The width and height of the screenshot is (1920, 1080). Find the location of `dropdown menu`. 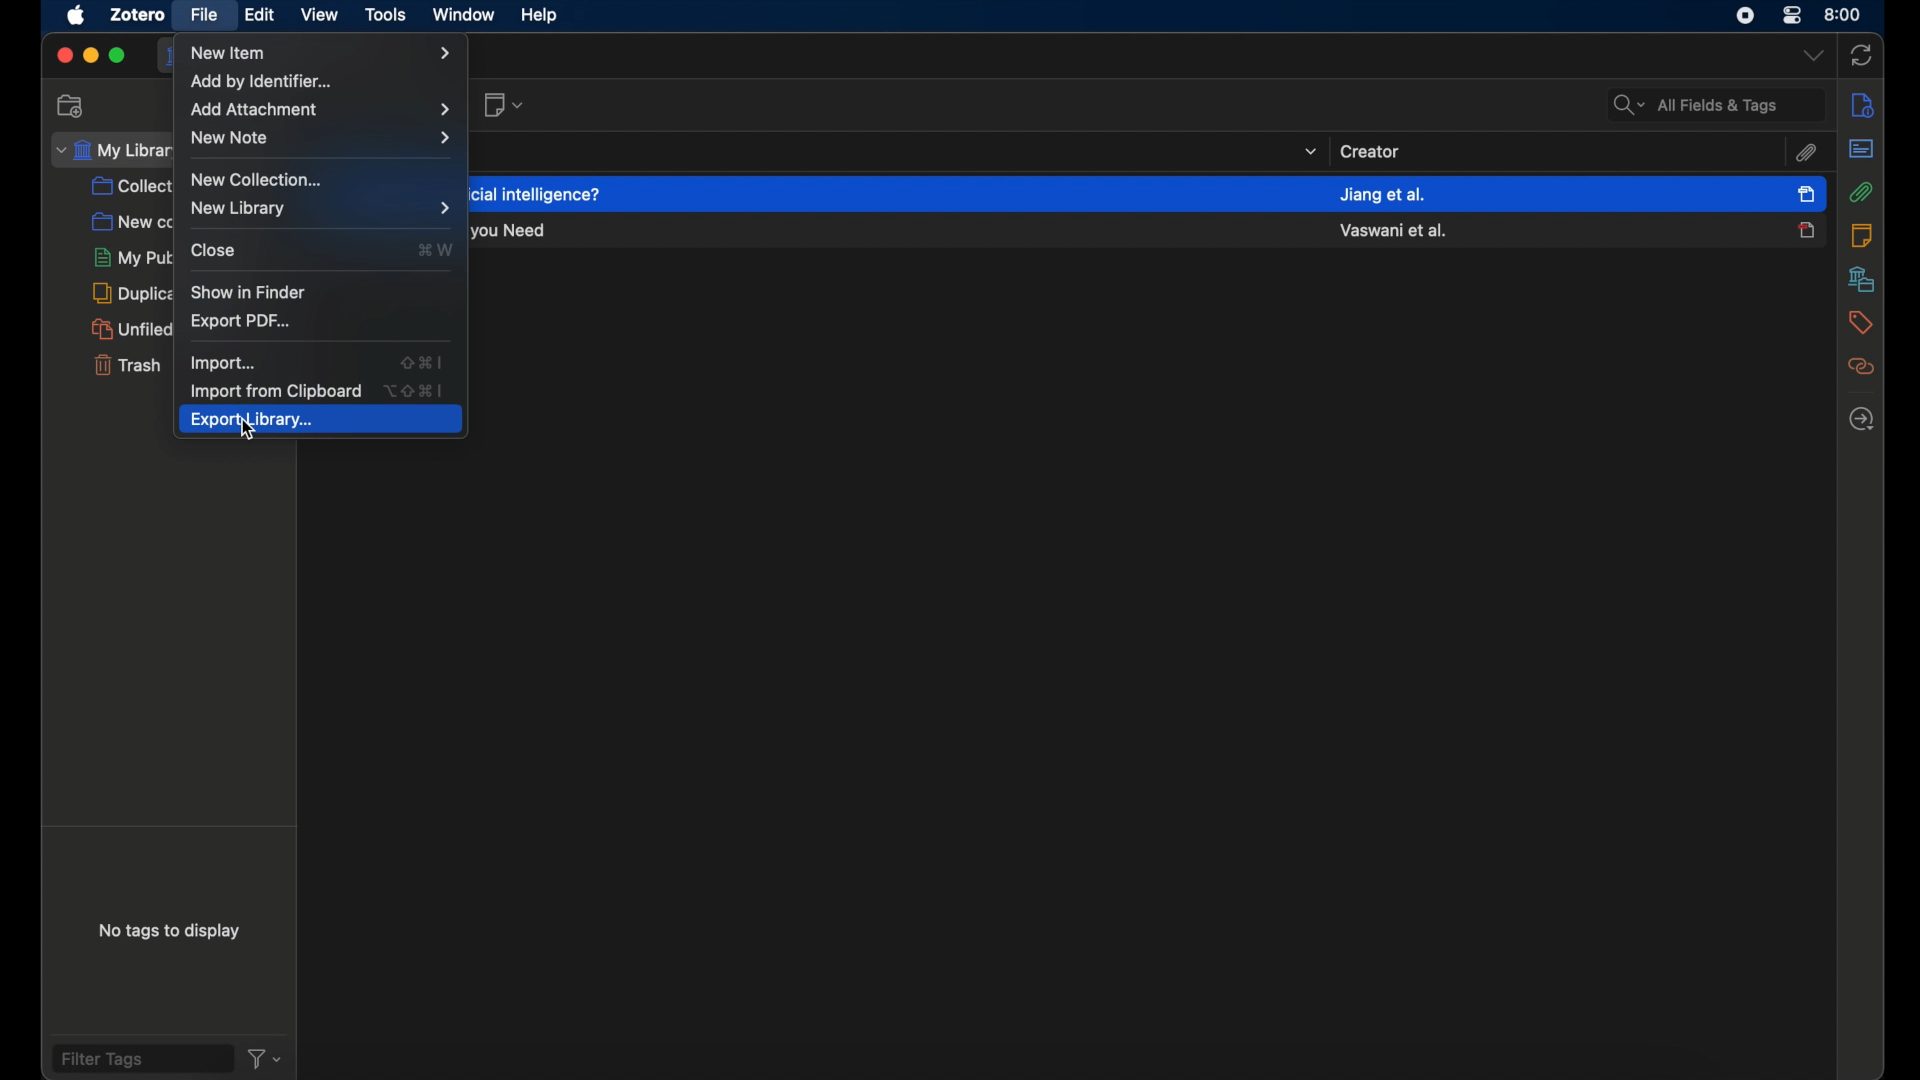

dropdown menu is located at coordinates (1811, 55).